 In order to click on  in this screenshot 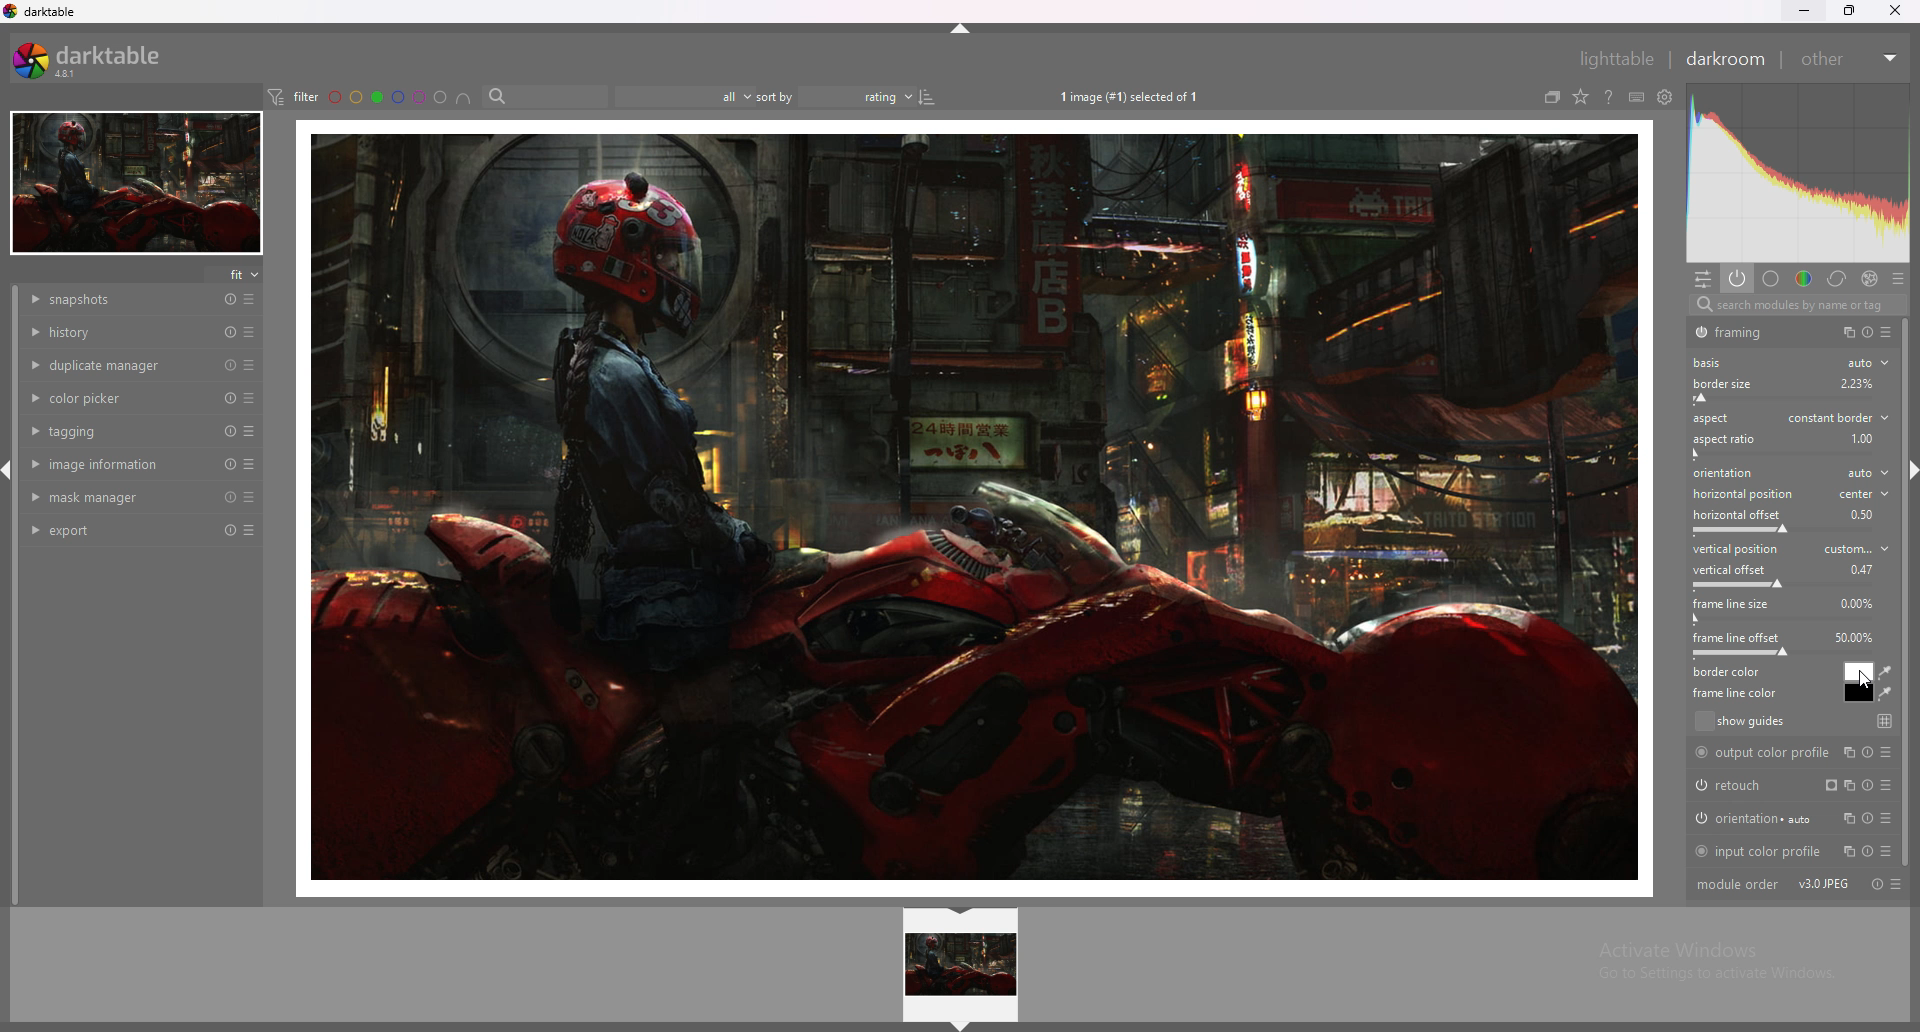, I will do `click(1862, 383)`.